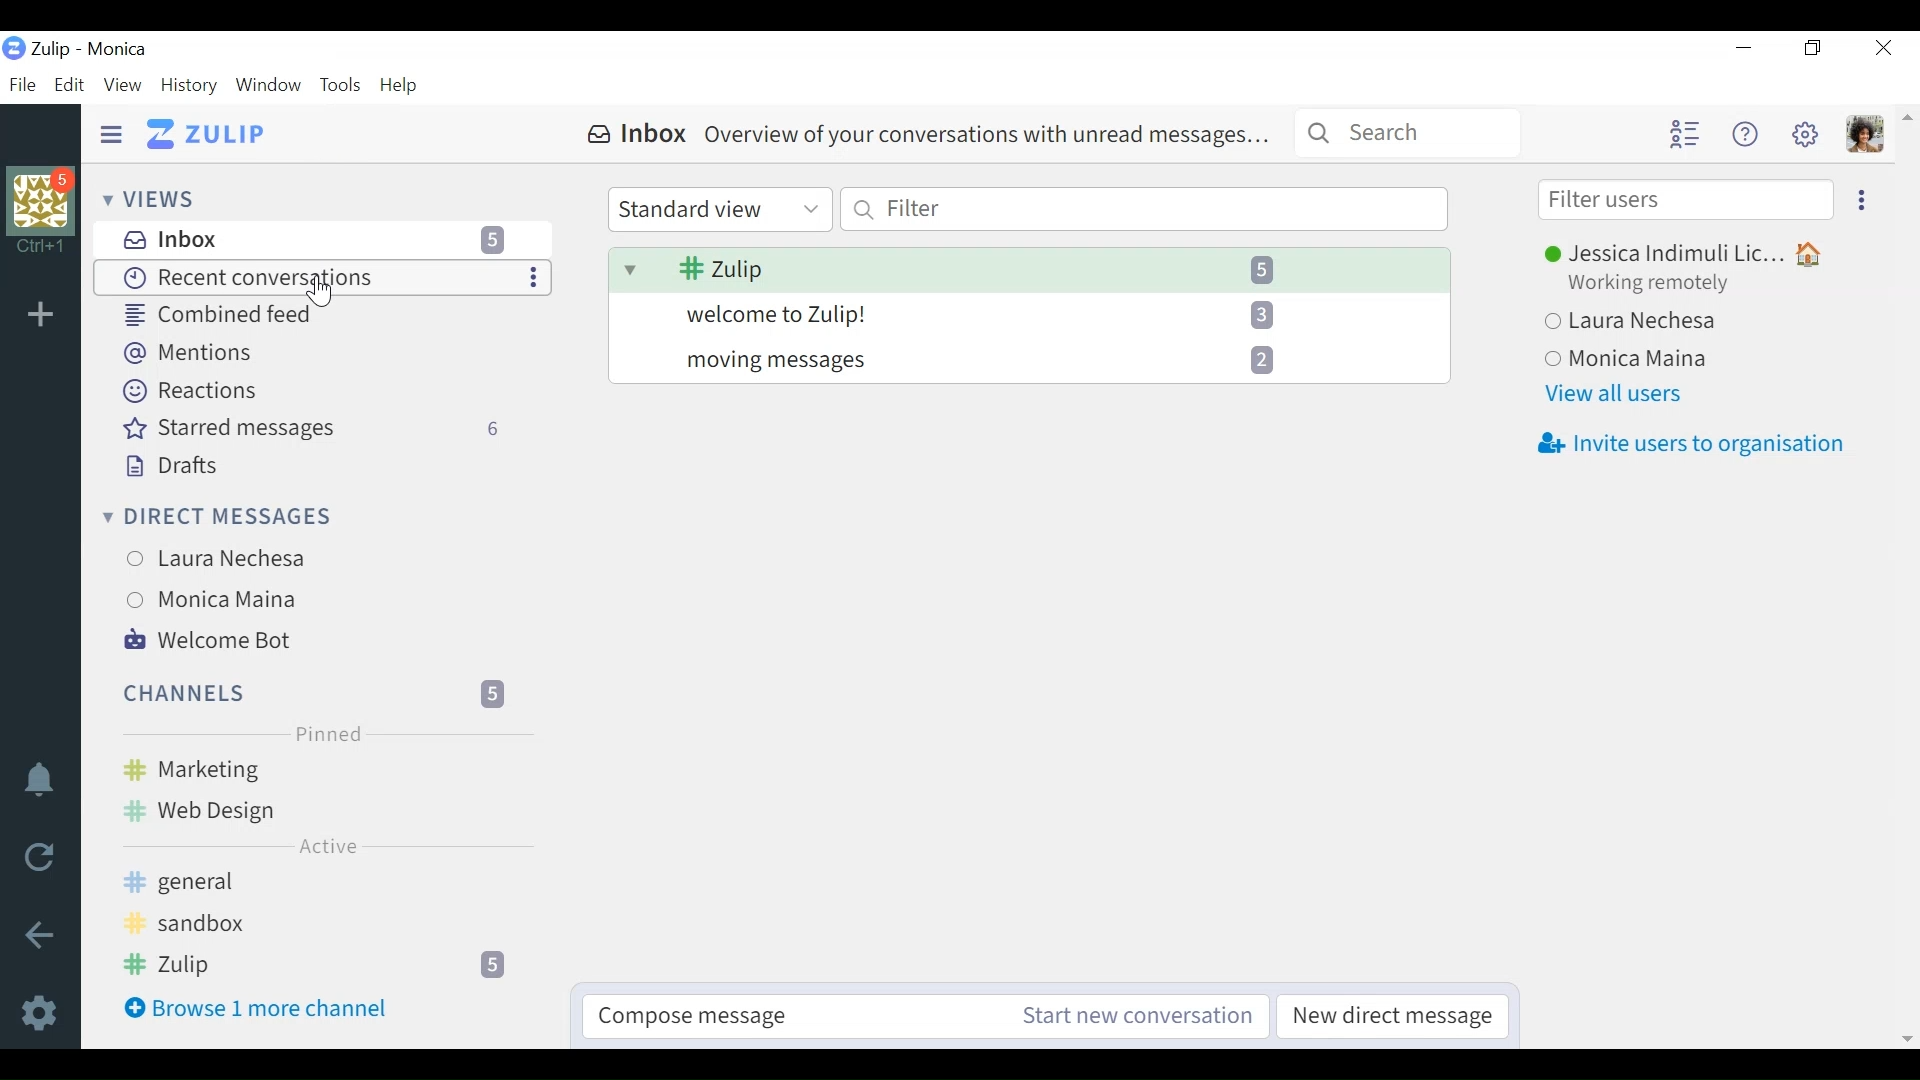  What do you see at coordinates (326, 237) in the screenshot?
I see `Inbox` at bounding box center [326, 237].